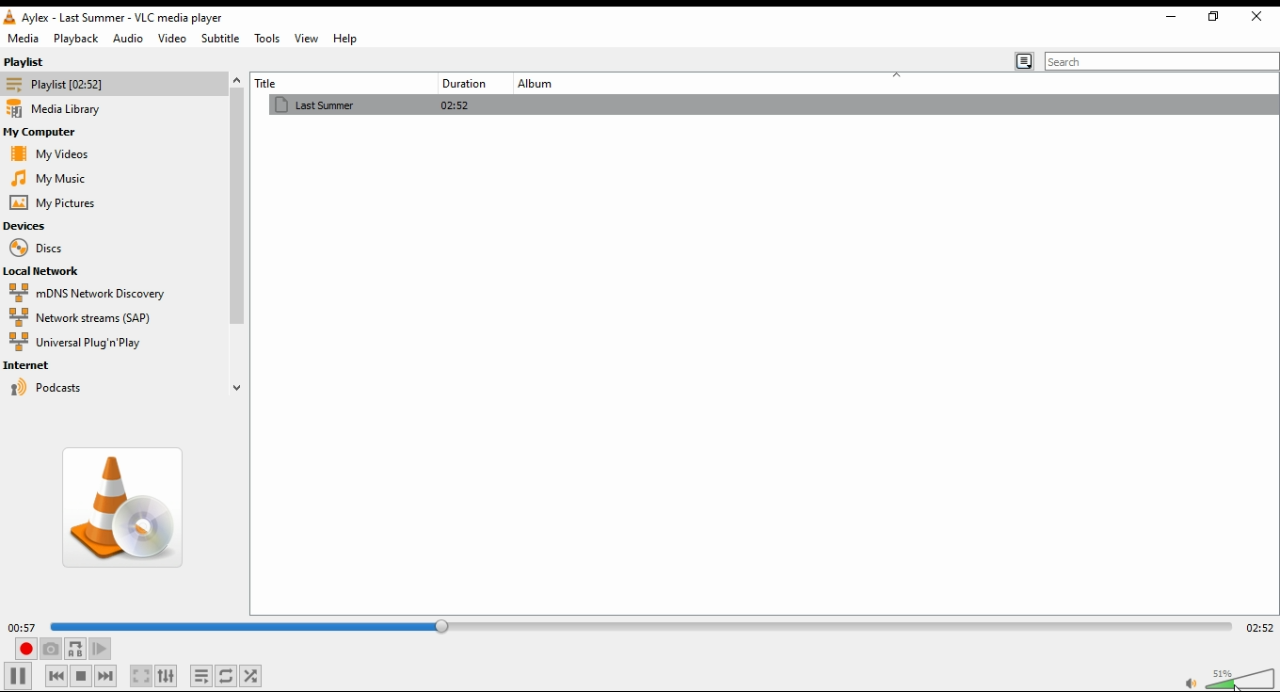  Describe the element at coordinates (305, 39) in the screenshot. I see `view` at that location.